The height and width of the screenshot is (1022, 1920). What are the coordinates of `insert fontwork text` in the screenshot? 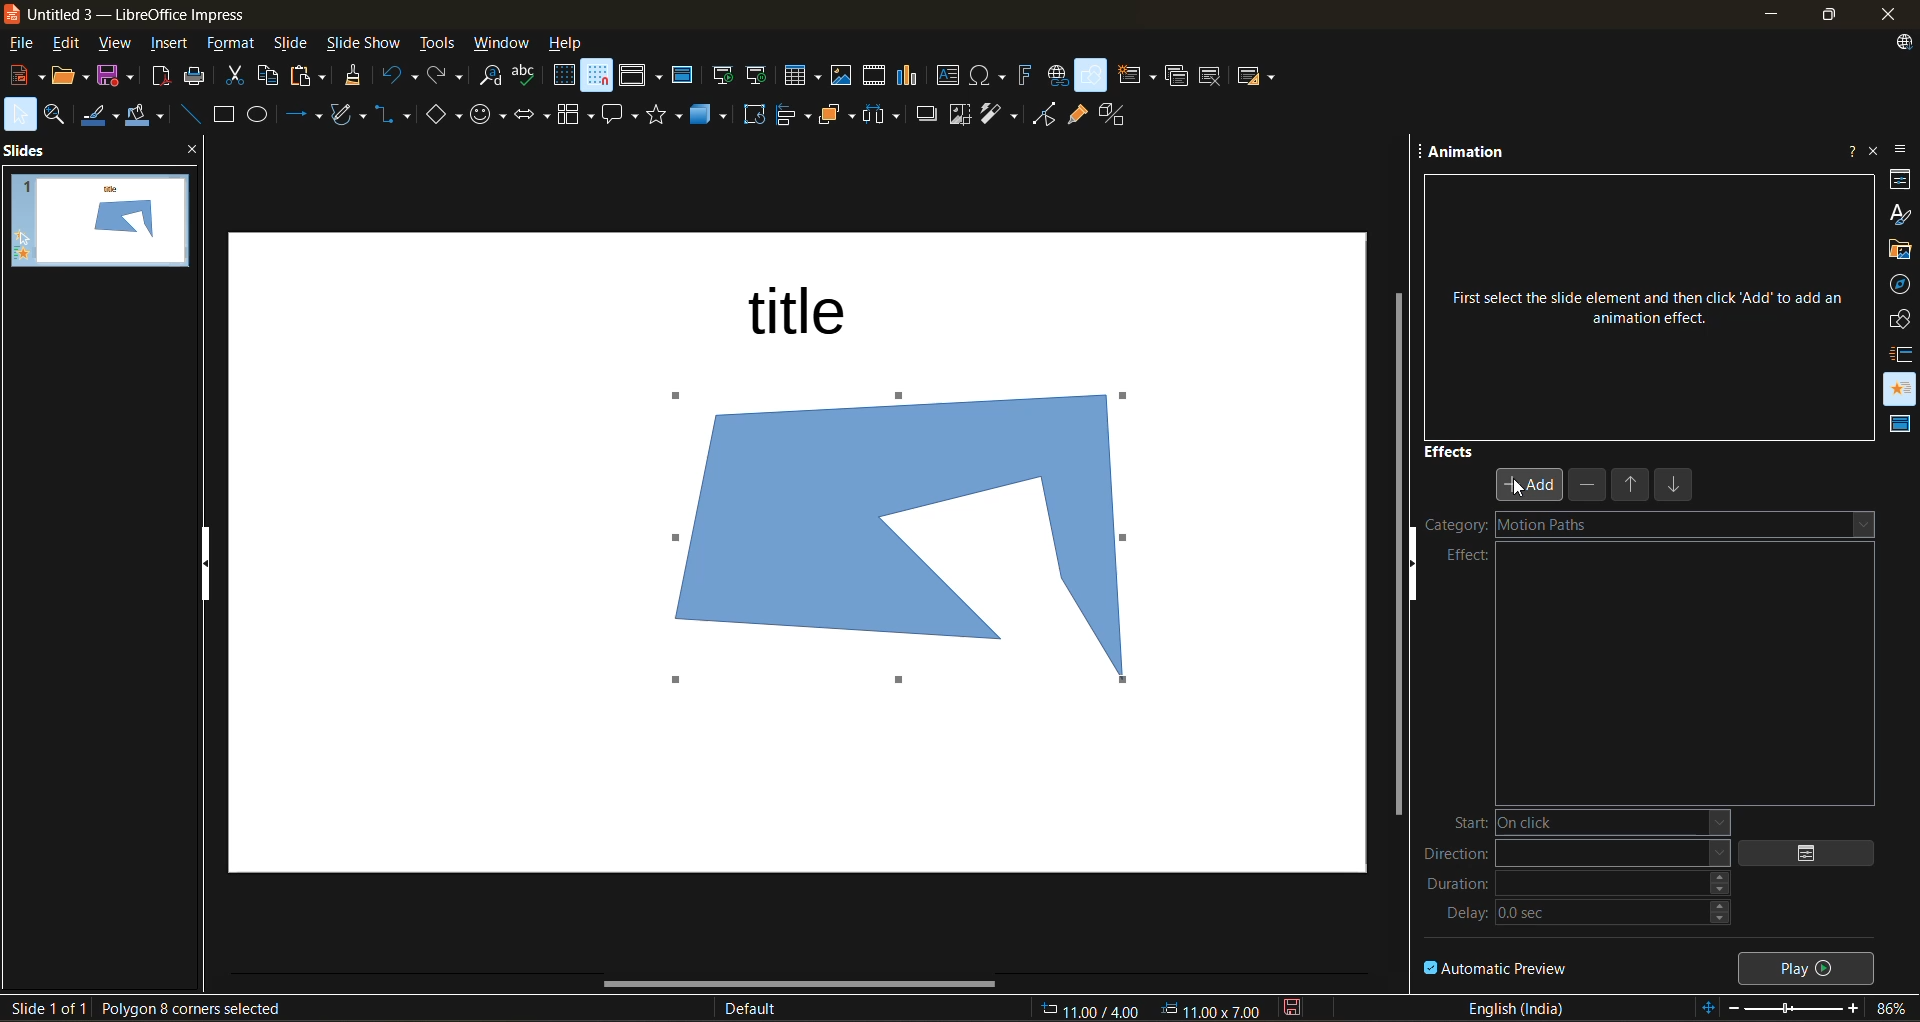 It's located at (1023, 77).